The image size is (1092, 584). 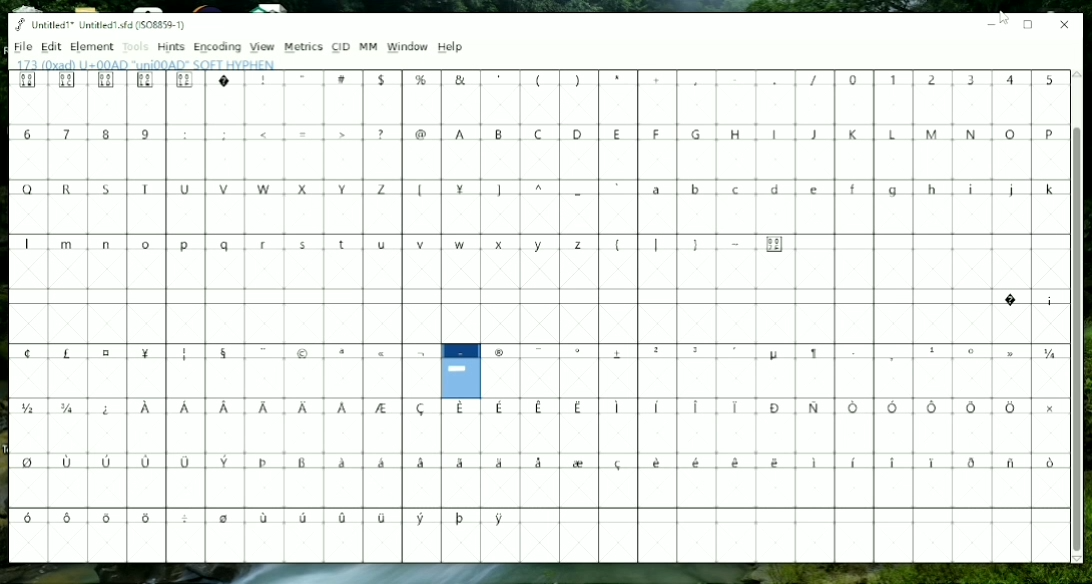 I want to click on Glyph created, so click(x=459, y=371).